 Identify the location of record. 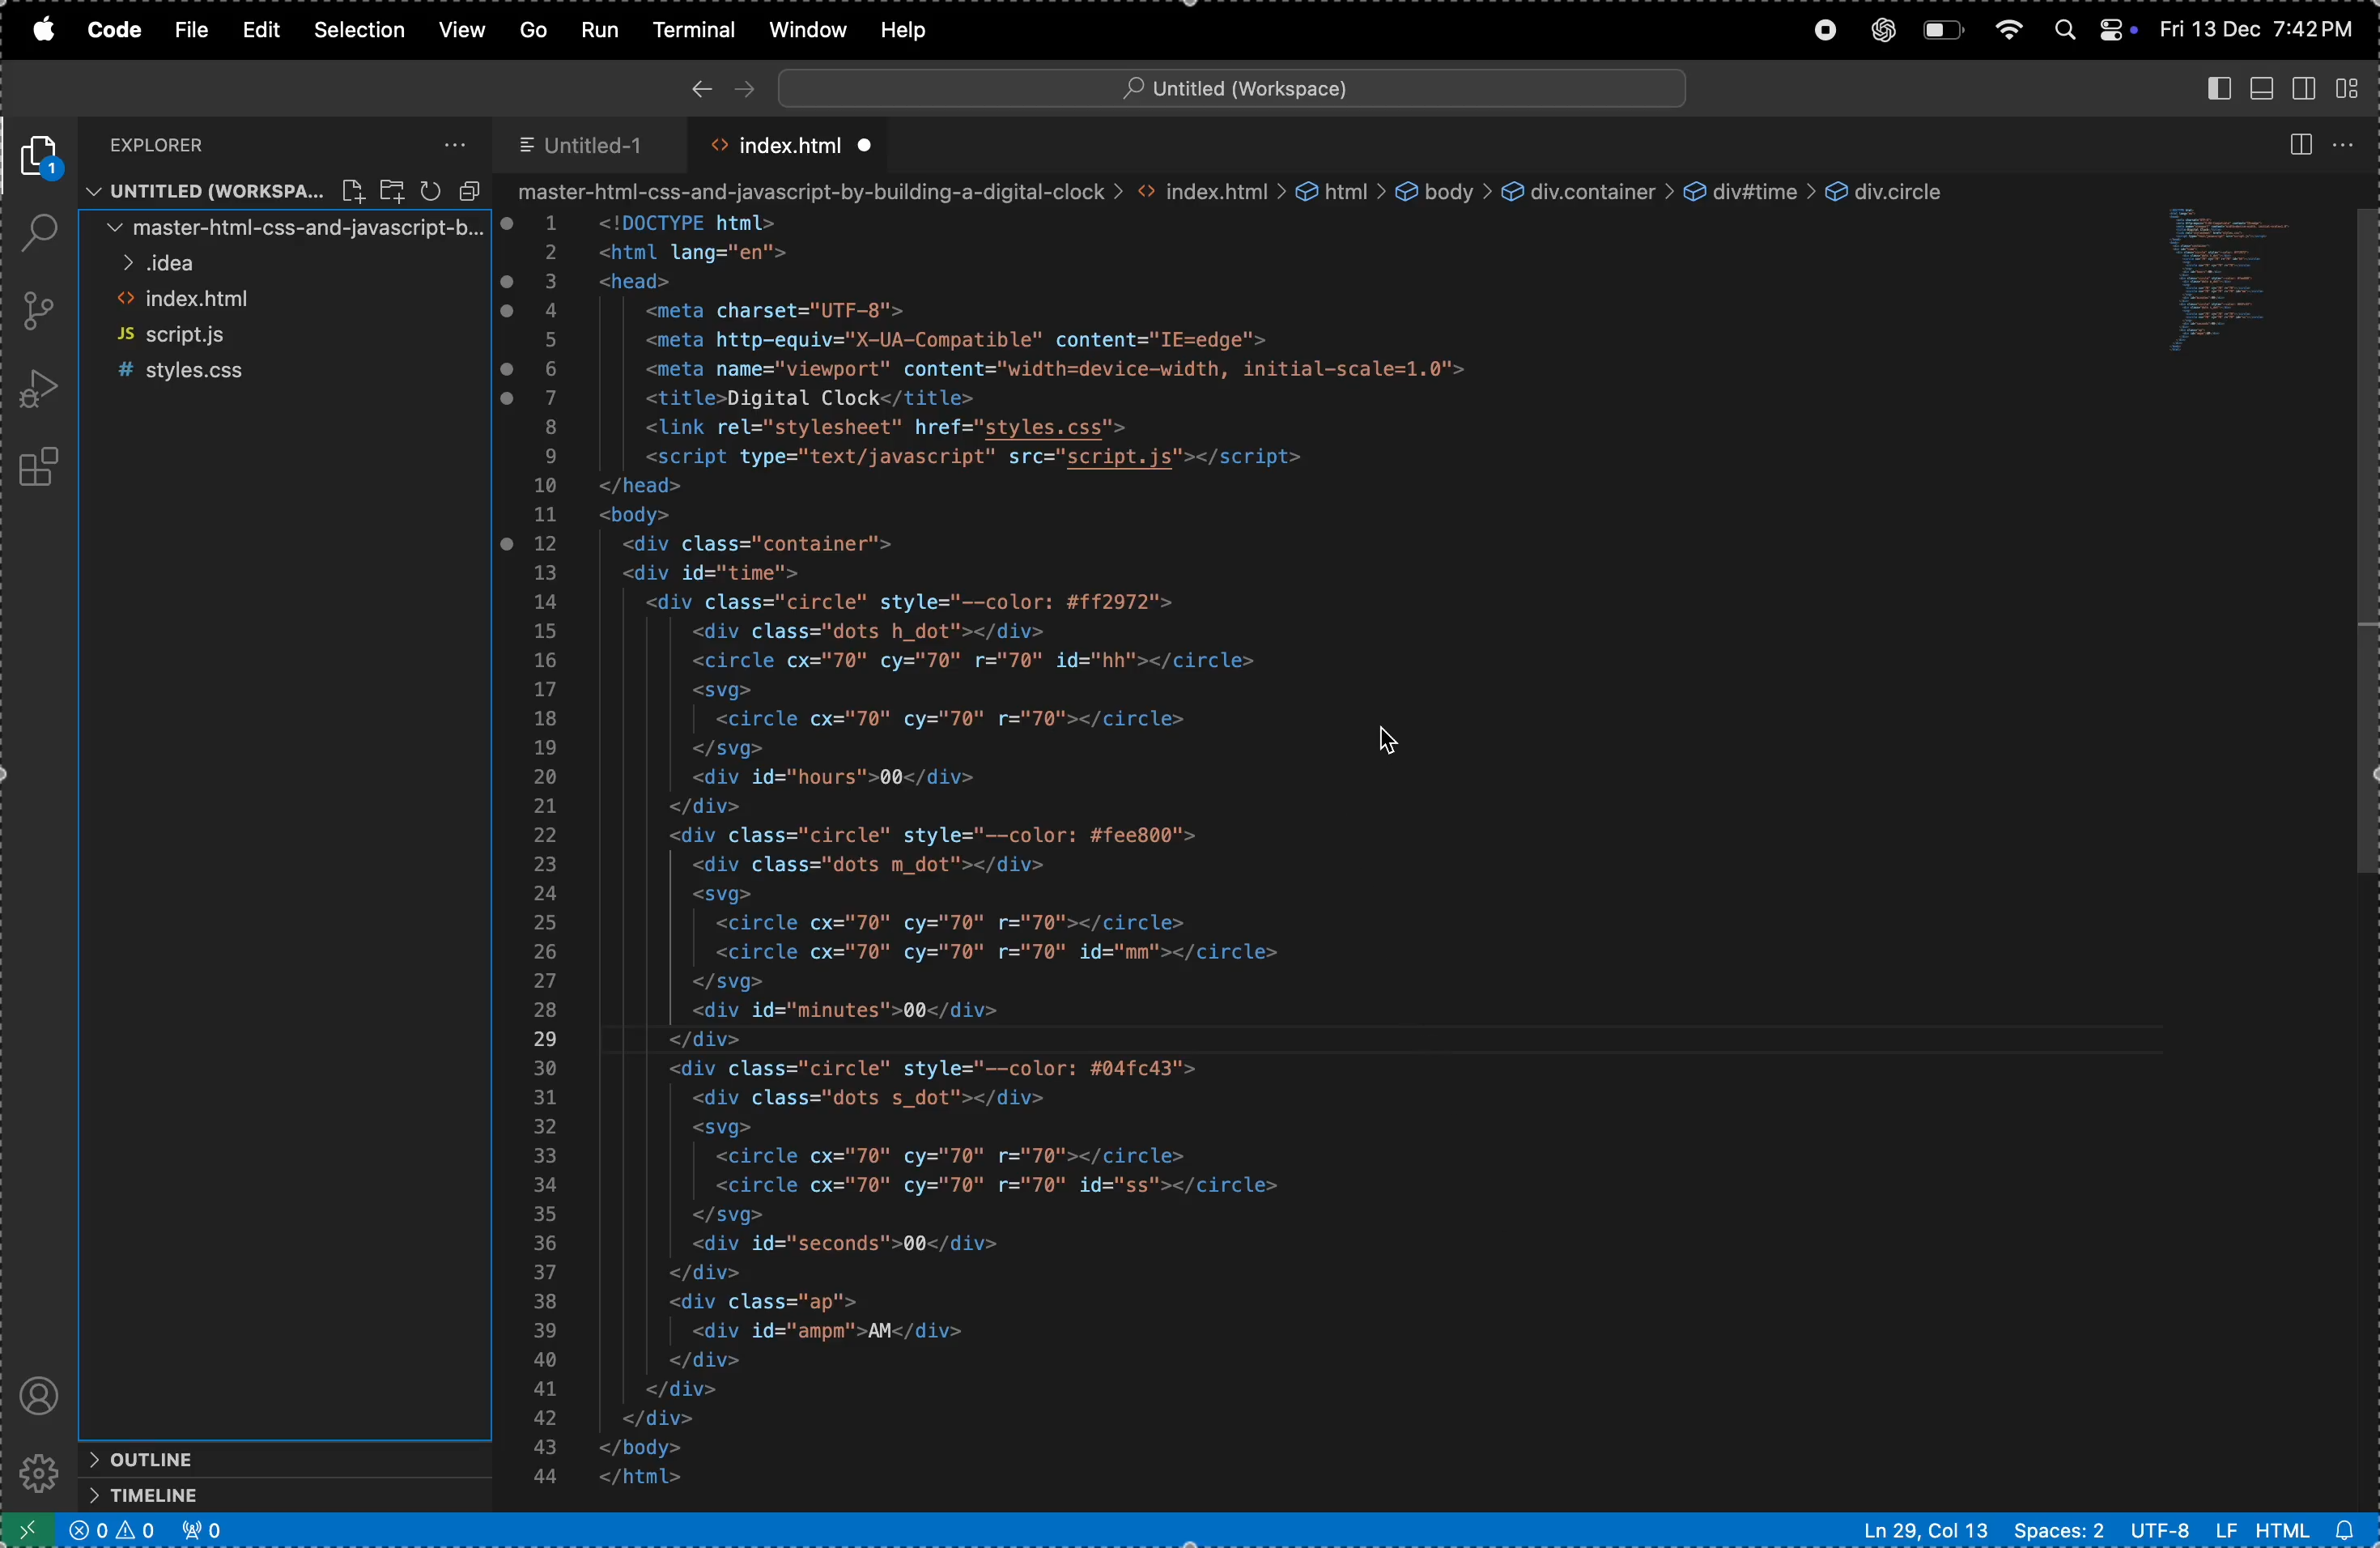
(1821, 31).